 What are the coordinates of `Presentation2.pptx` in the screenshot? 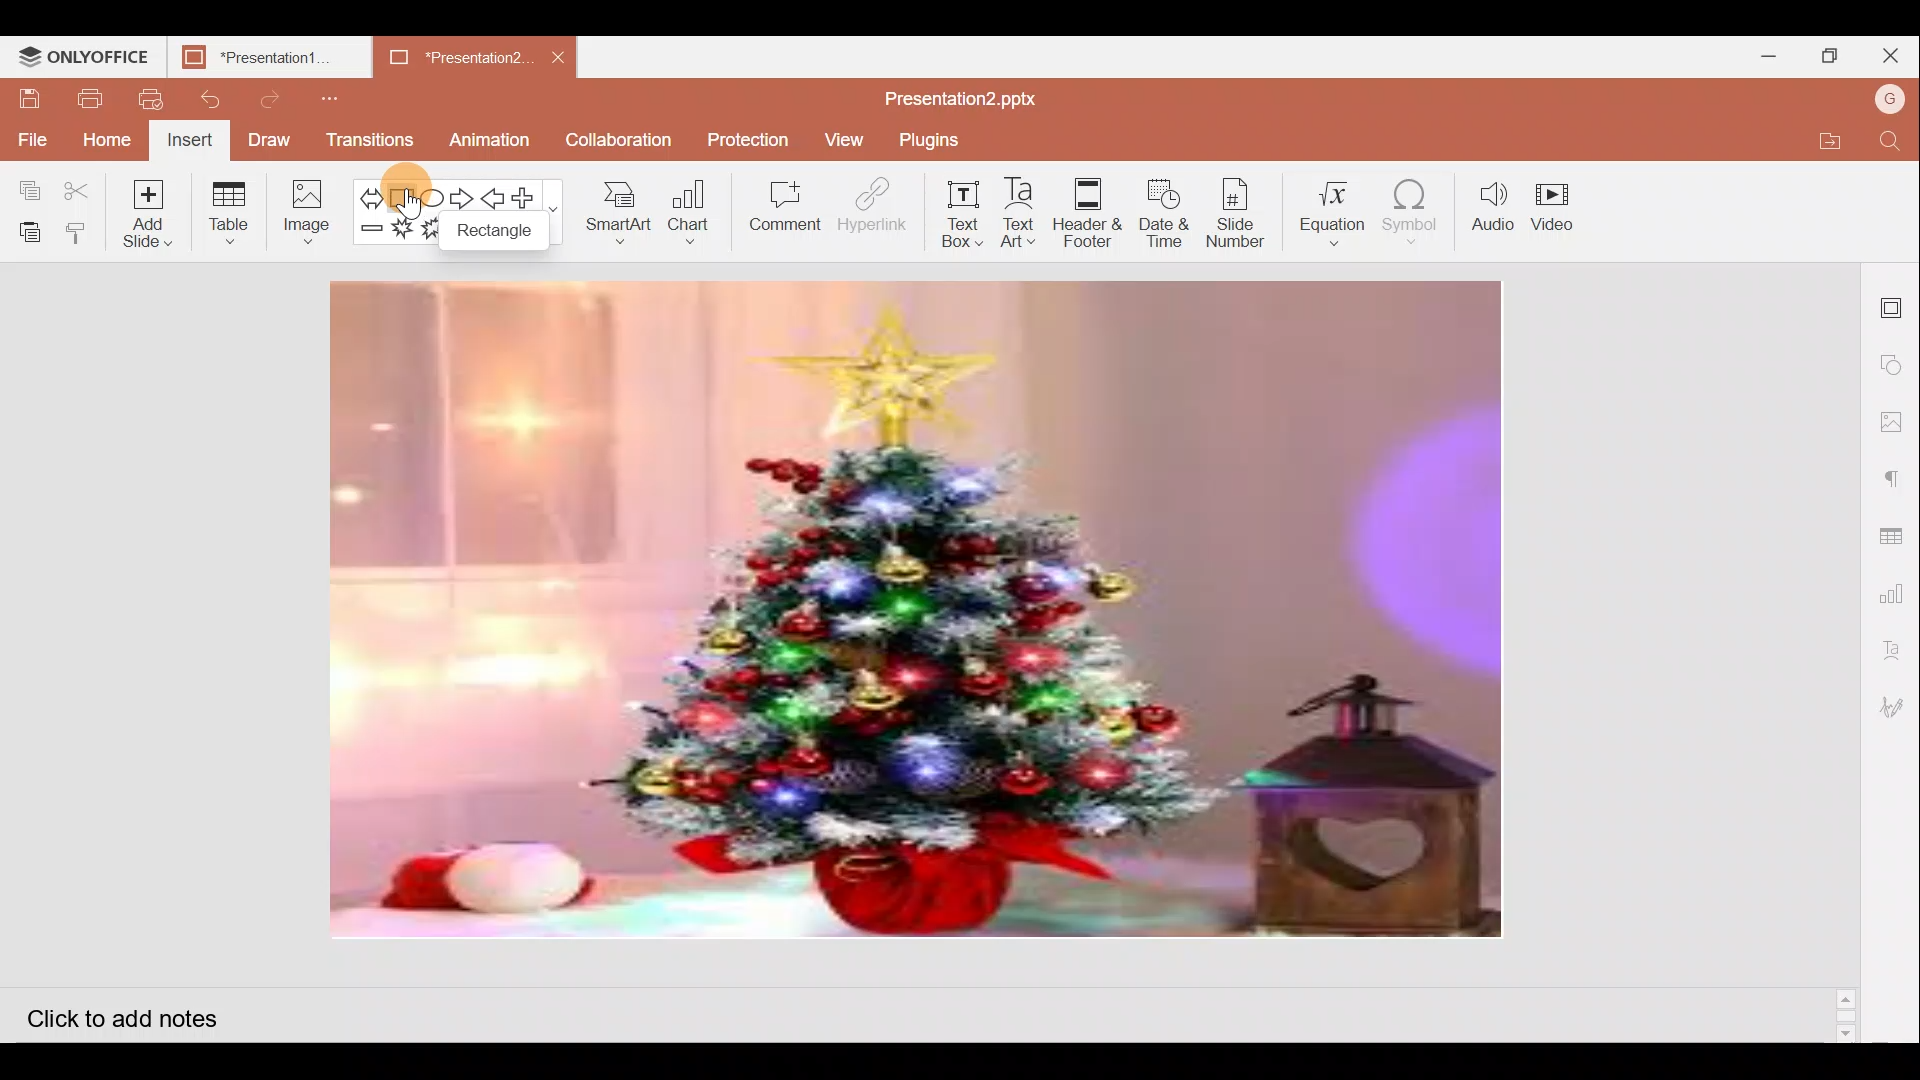 It's located at (968, 96).